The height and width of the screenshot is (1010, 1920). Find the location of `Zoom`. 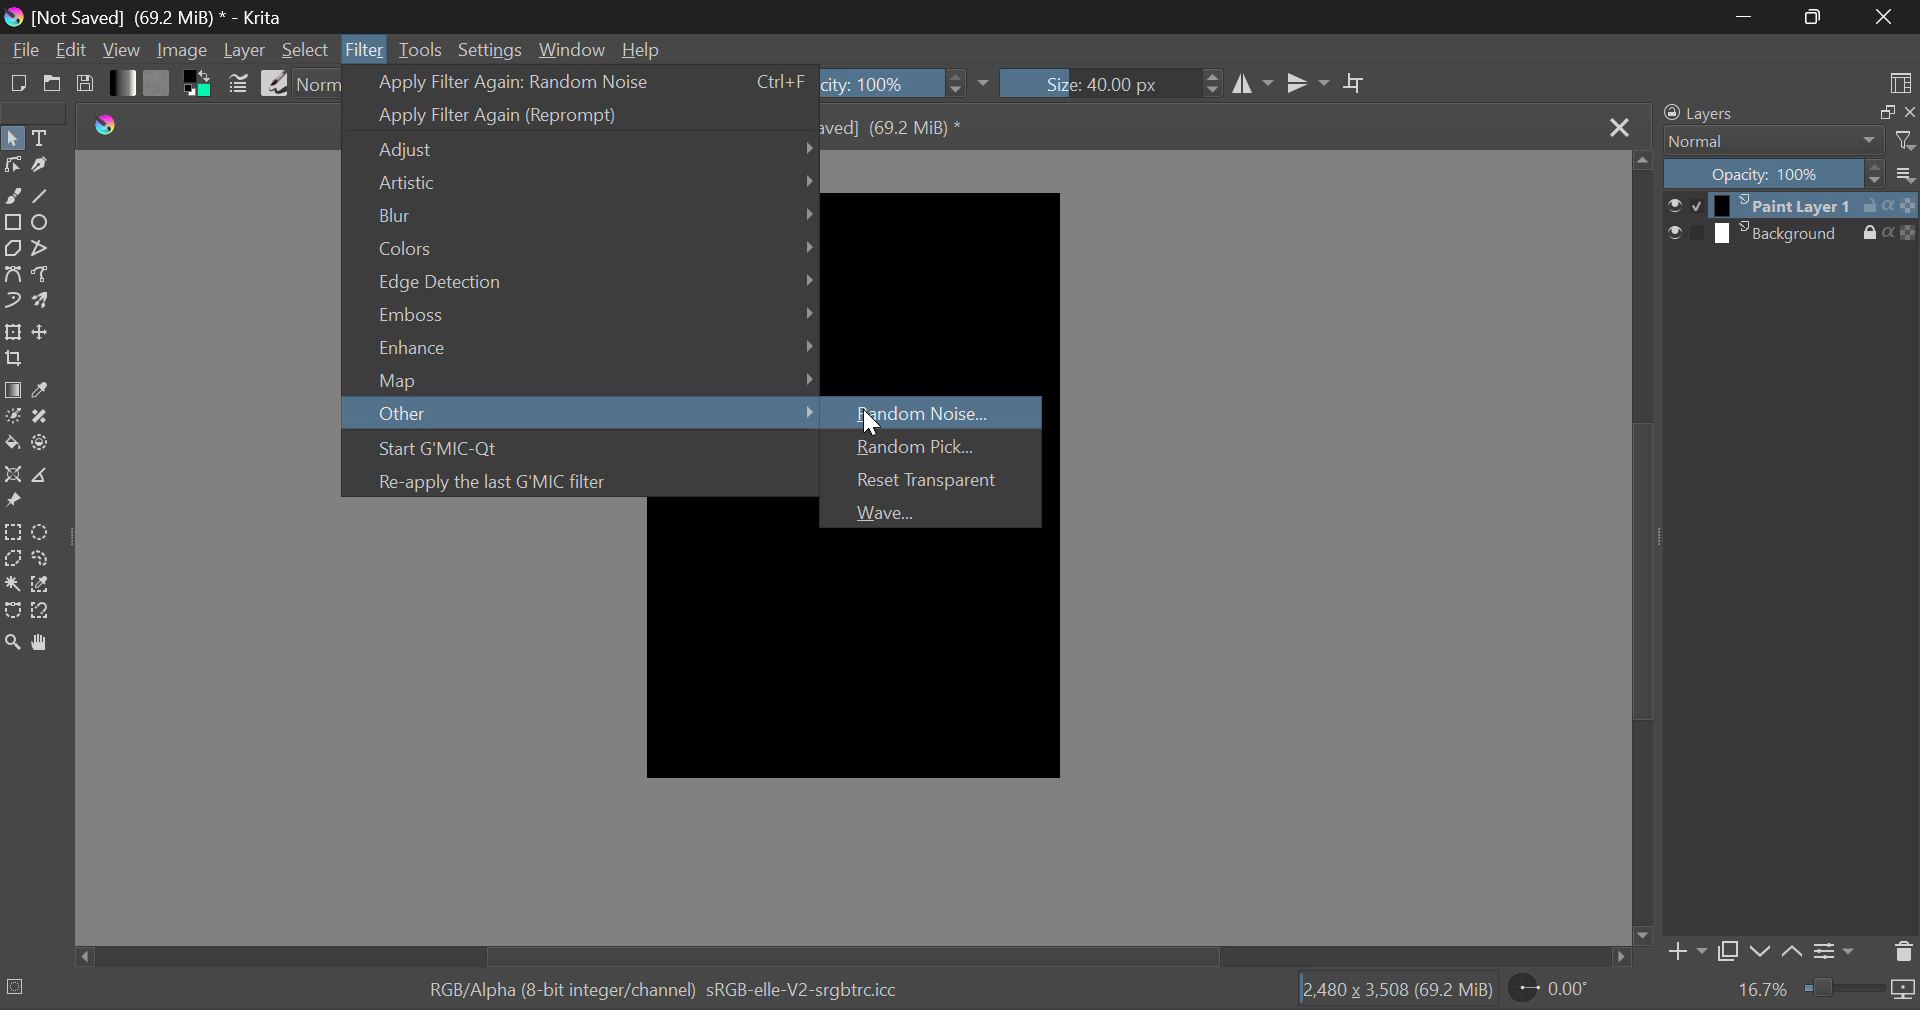

Zoom is located at coordinates (14, 642).